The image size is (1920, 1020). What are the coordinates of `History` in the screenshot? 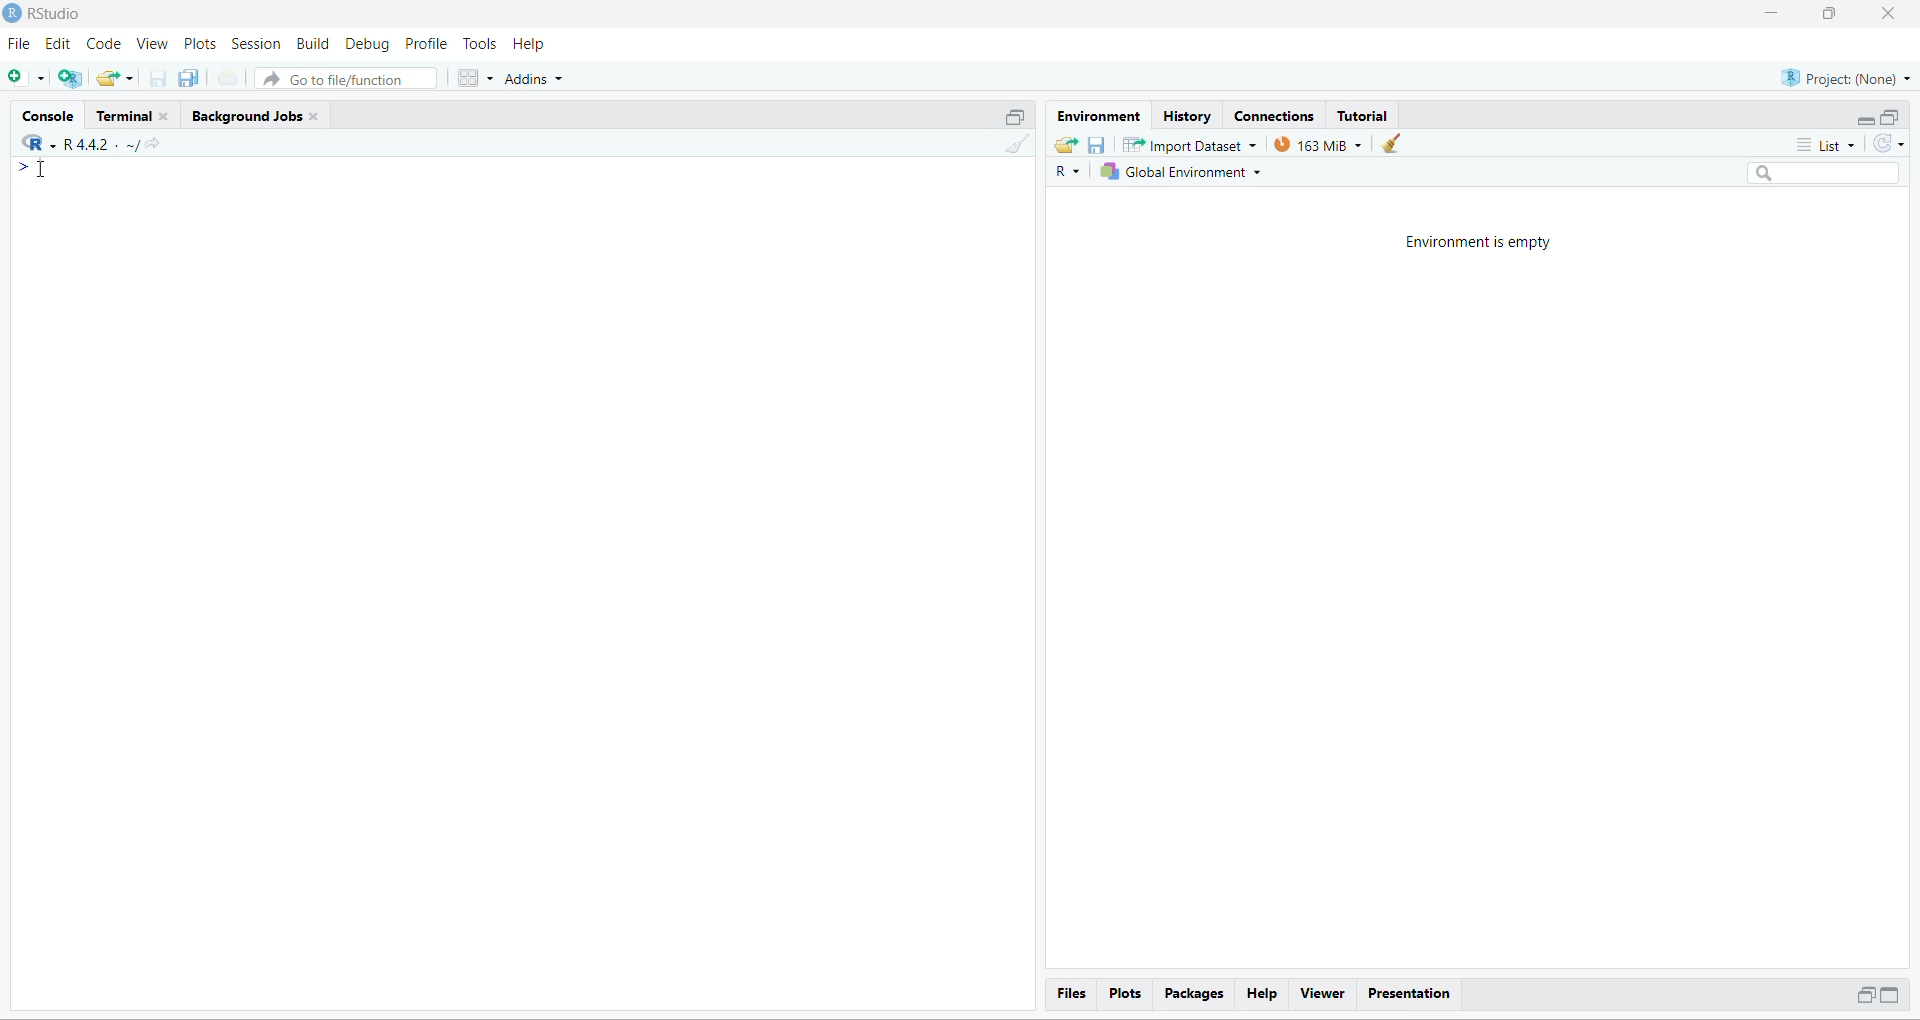 It's located at (1187, 114).